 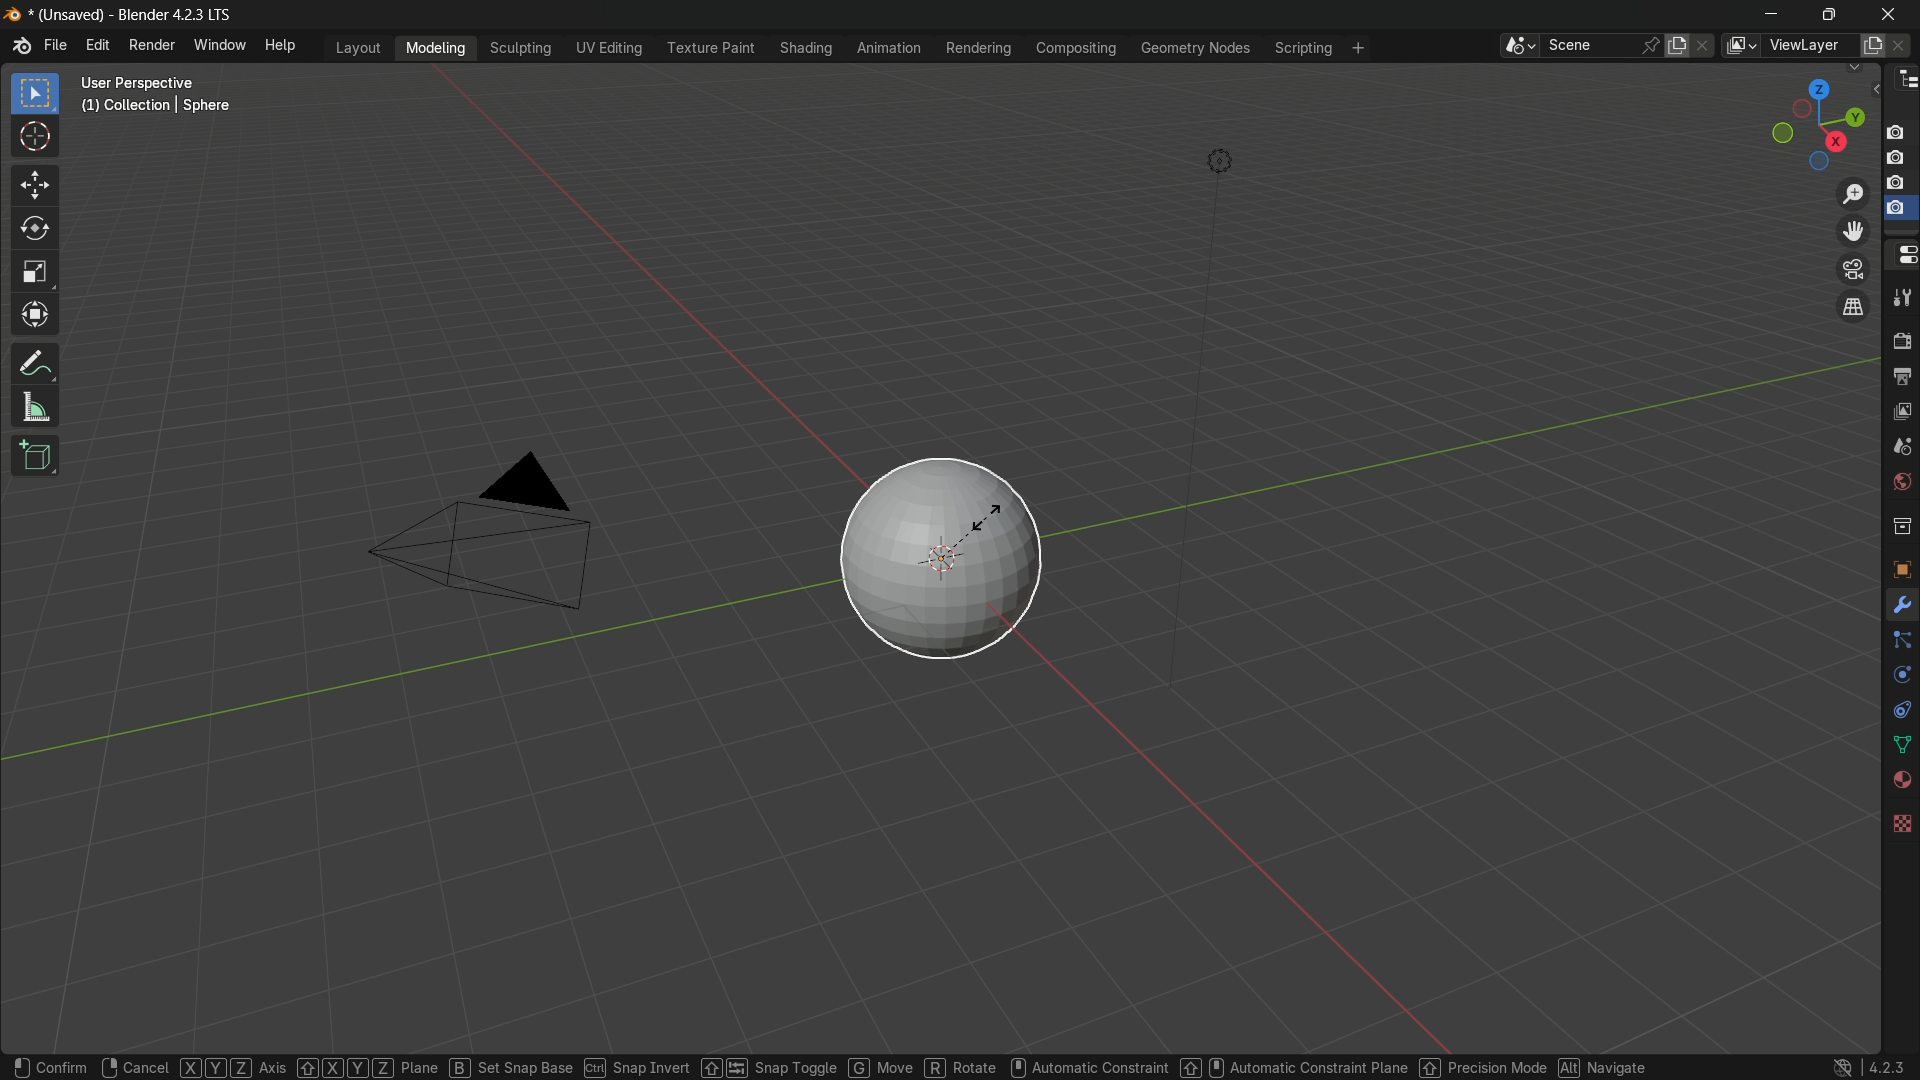 What do you see at coordinates (802, 46) in the screenshot?
I see `shading menu` at bounding box center [802, 46].